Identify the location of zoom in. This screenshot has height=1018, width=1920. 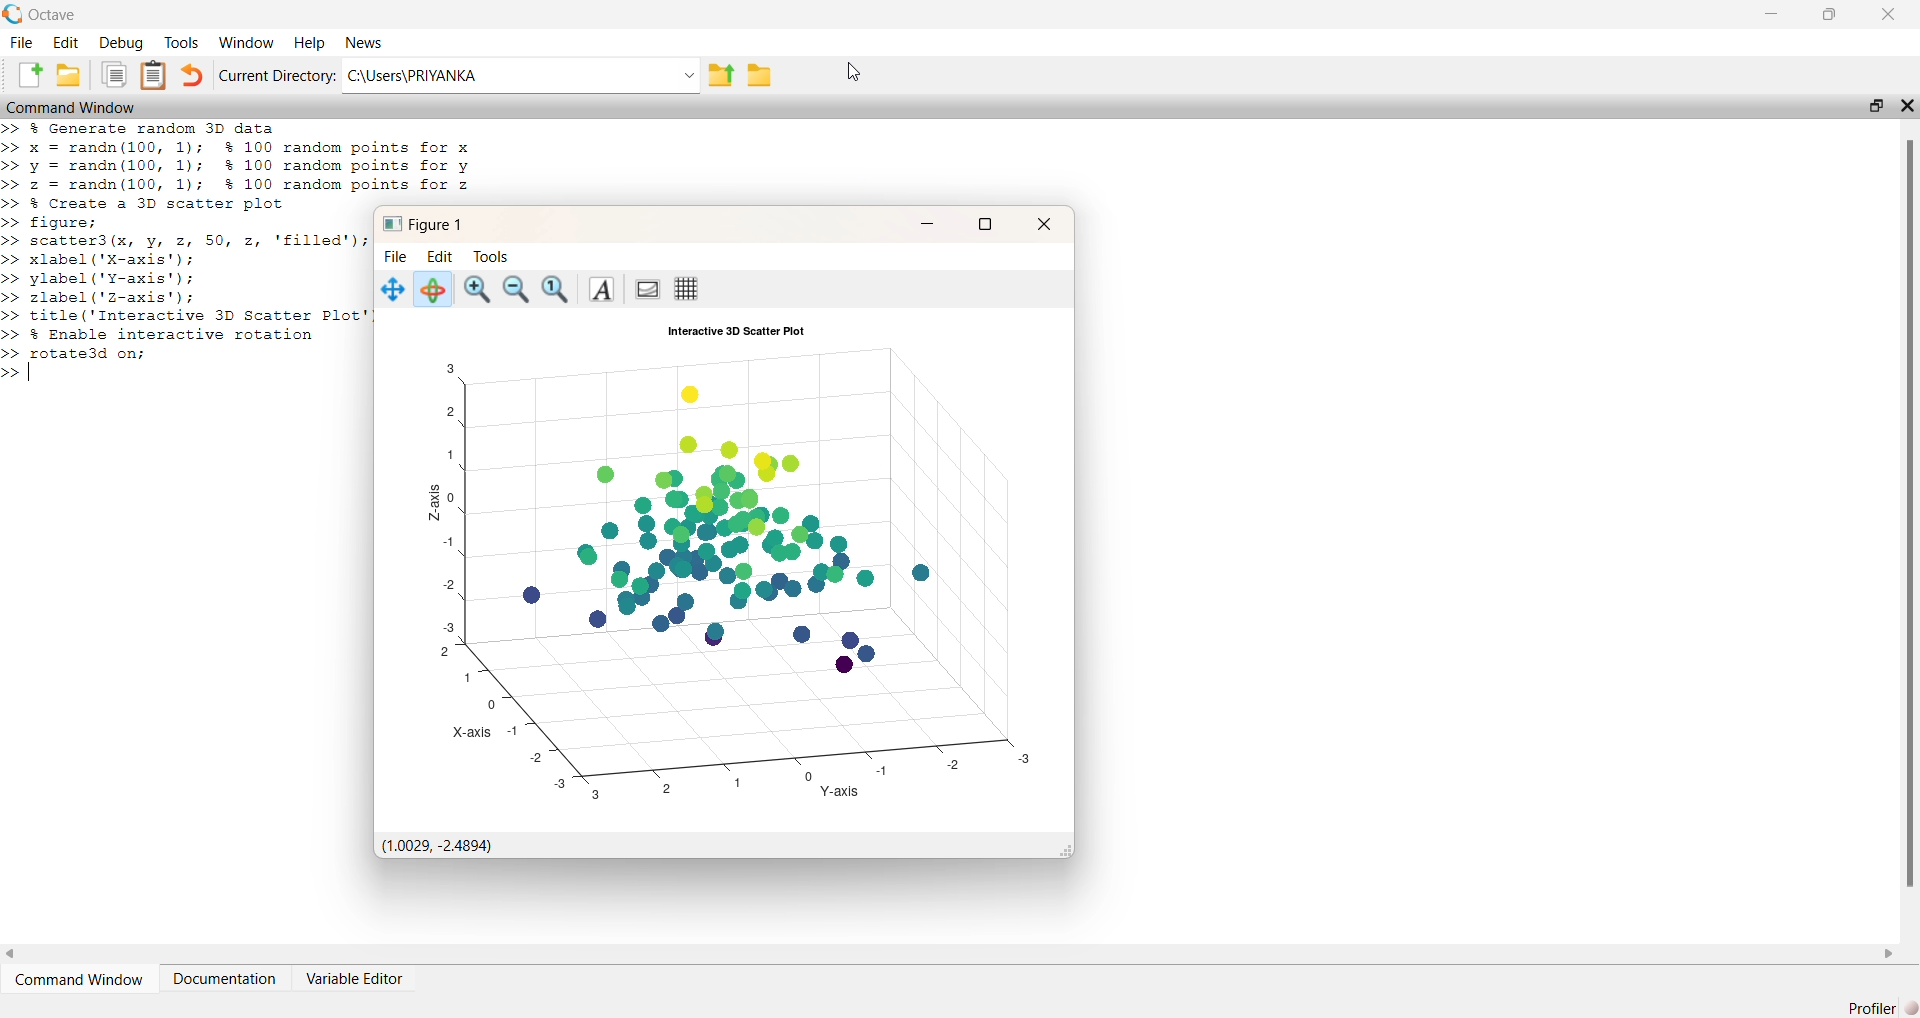
(477, 291).